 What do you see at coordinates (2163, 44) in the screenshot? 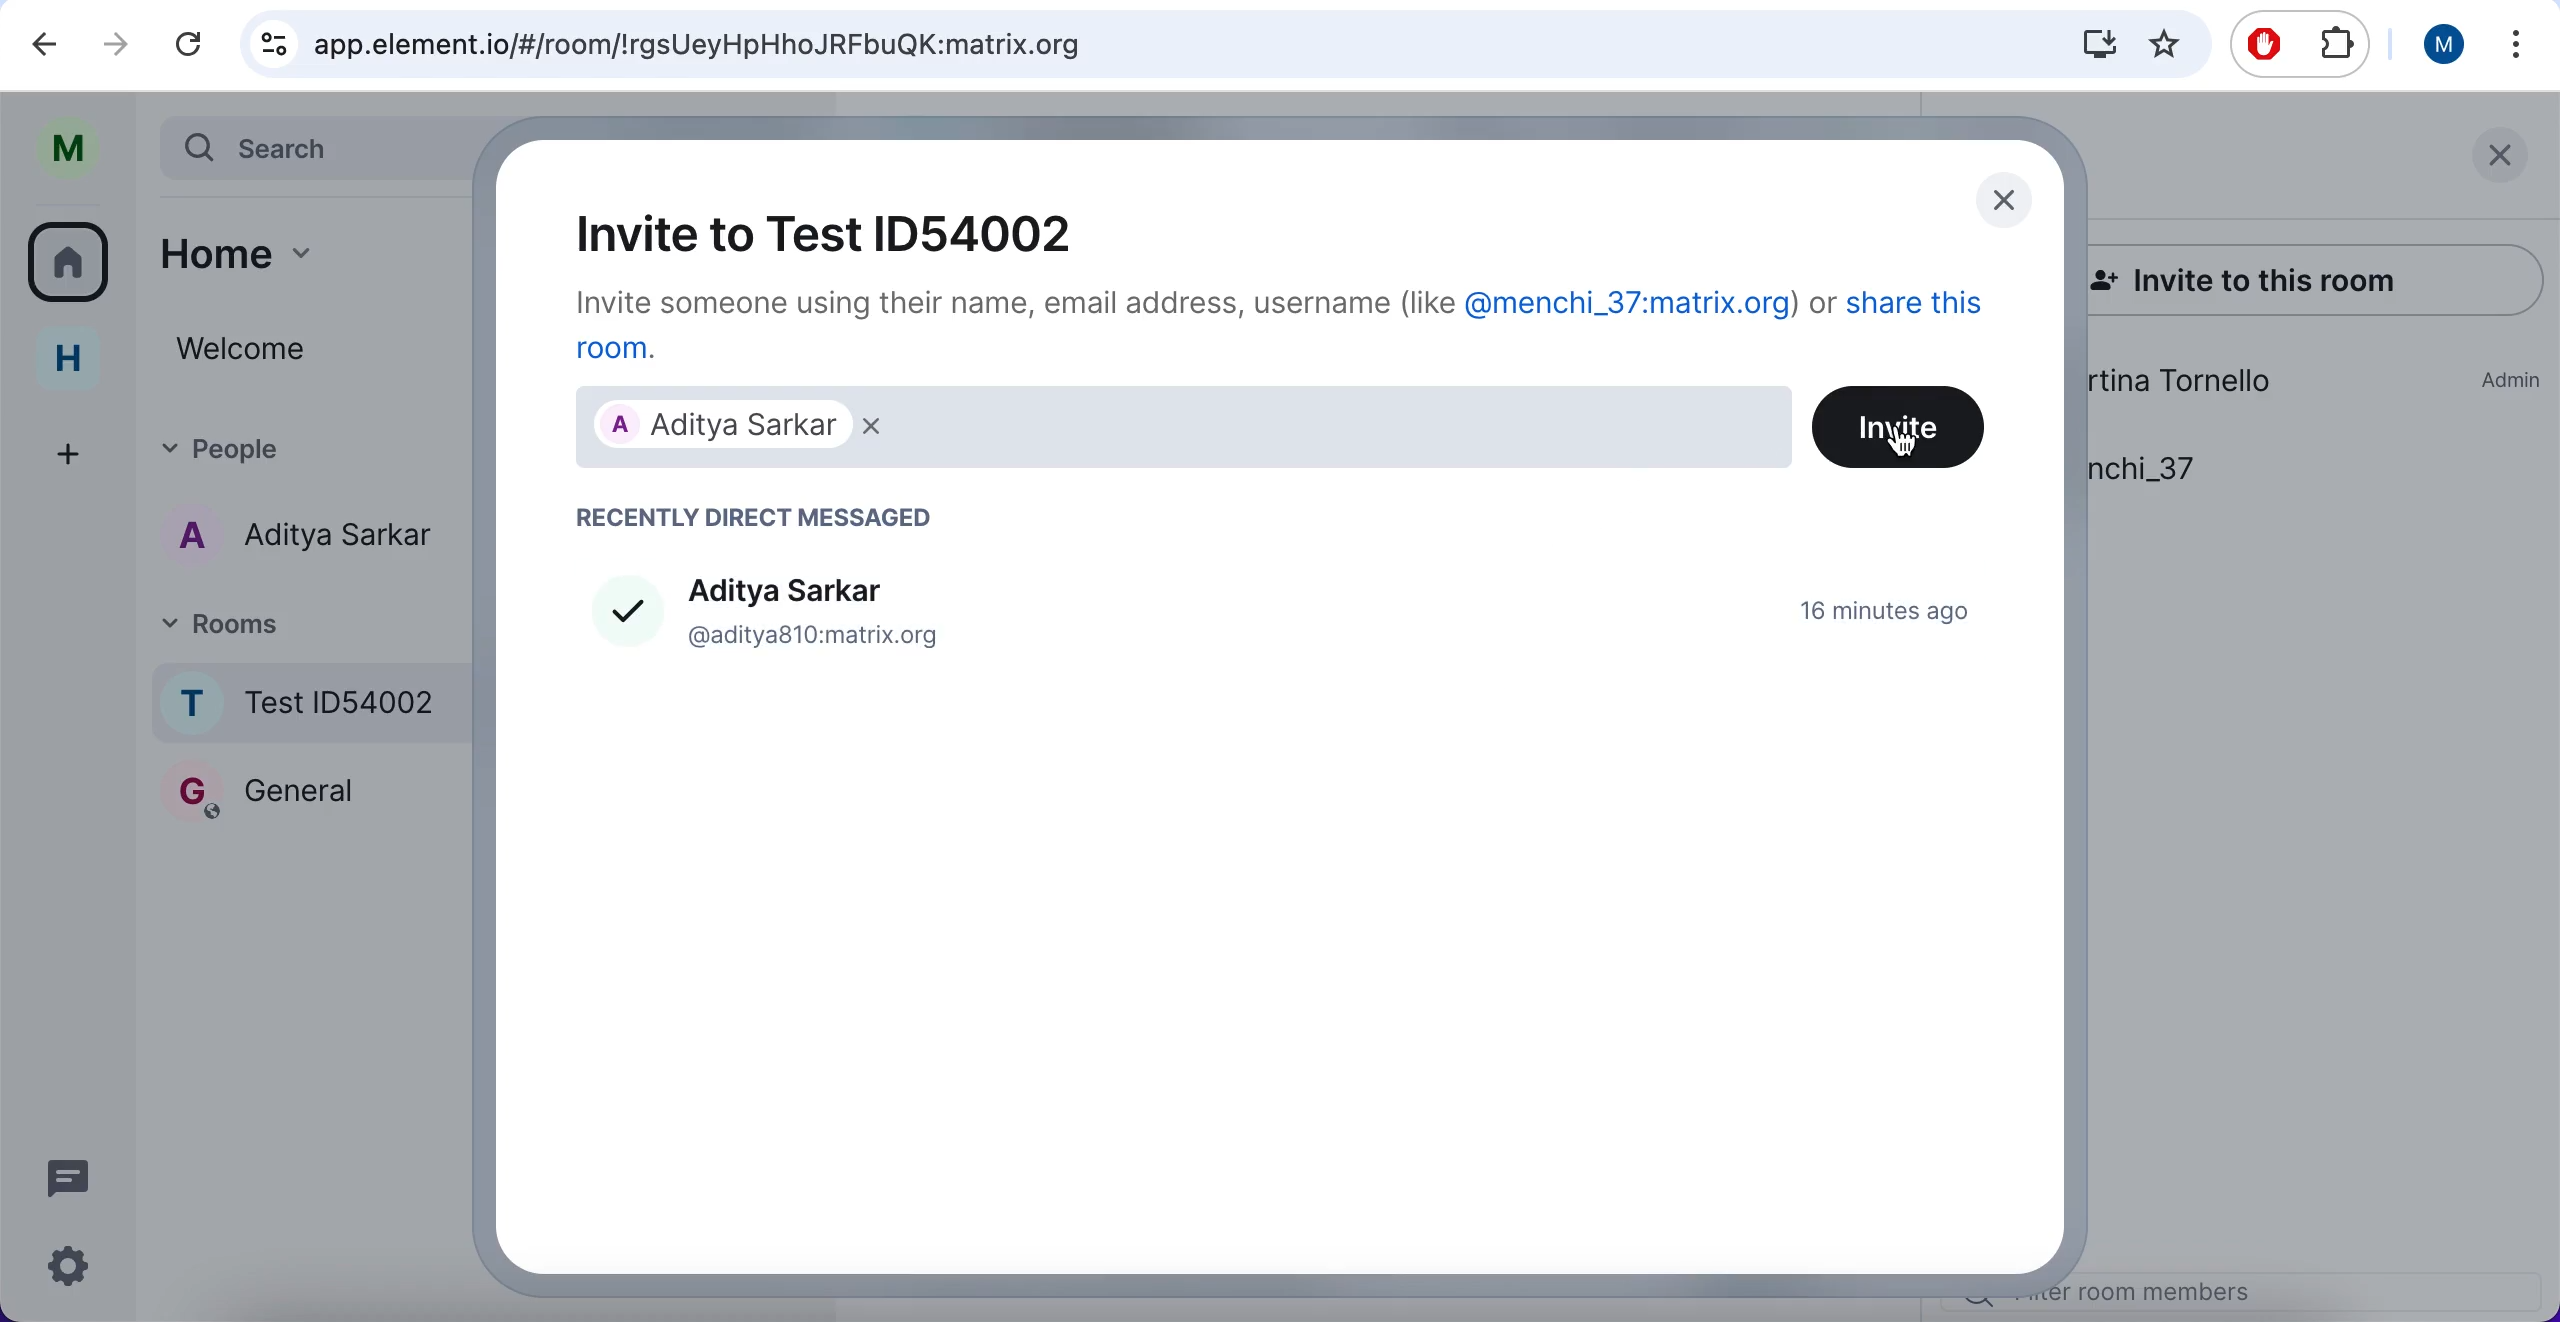
I see `favorites` at bounding box center [2163, 44].